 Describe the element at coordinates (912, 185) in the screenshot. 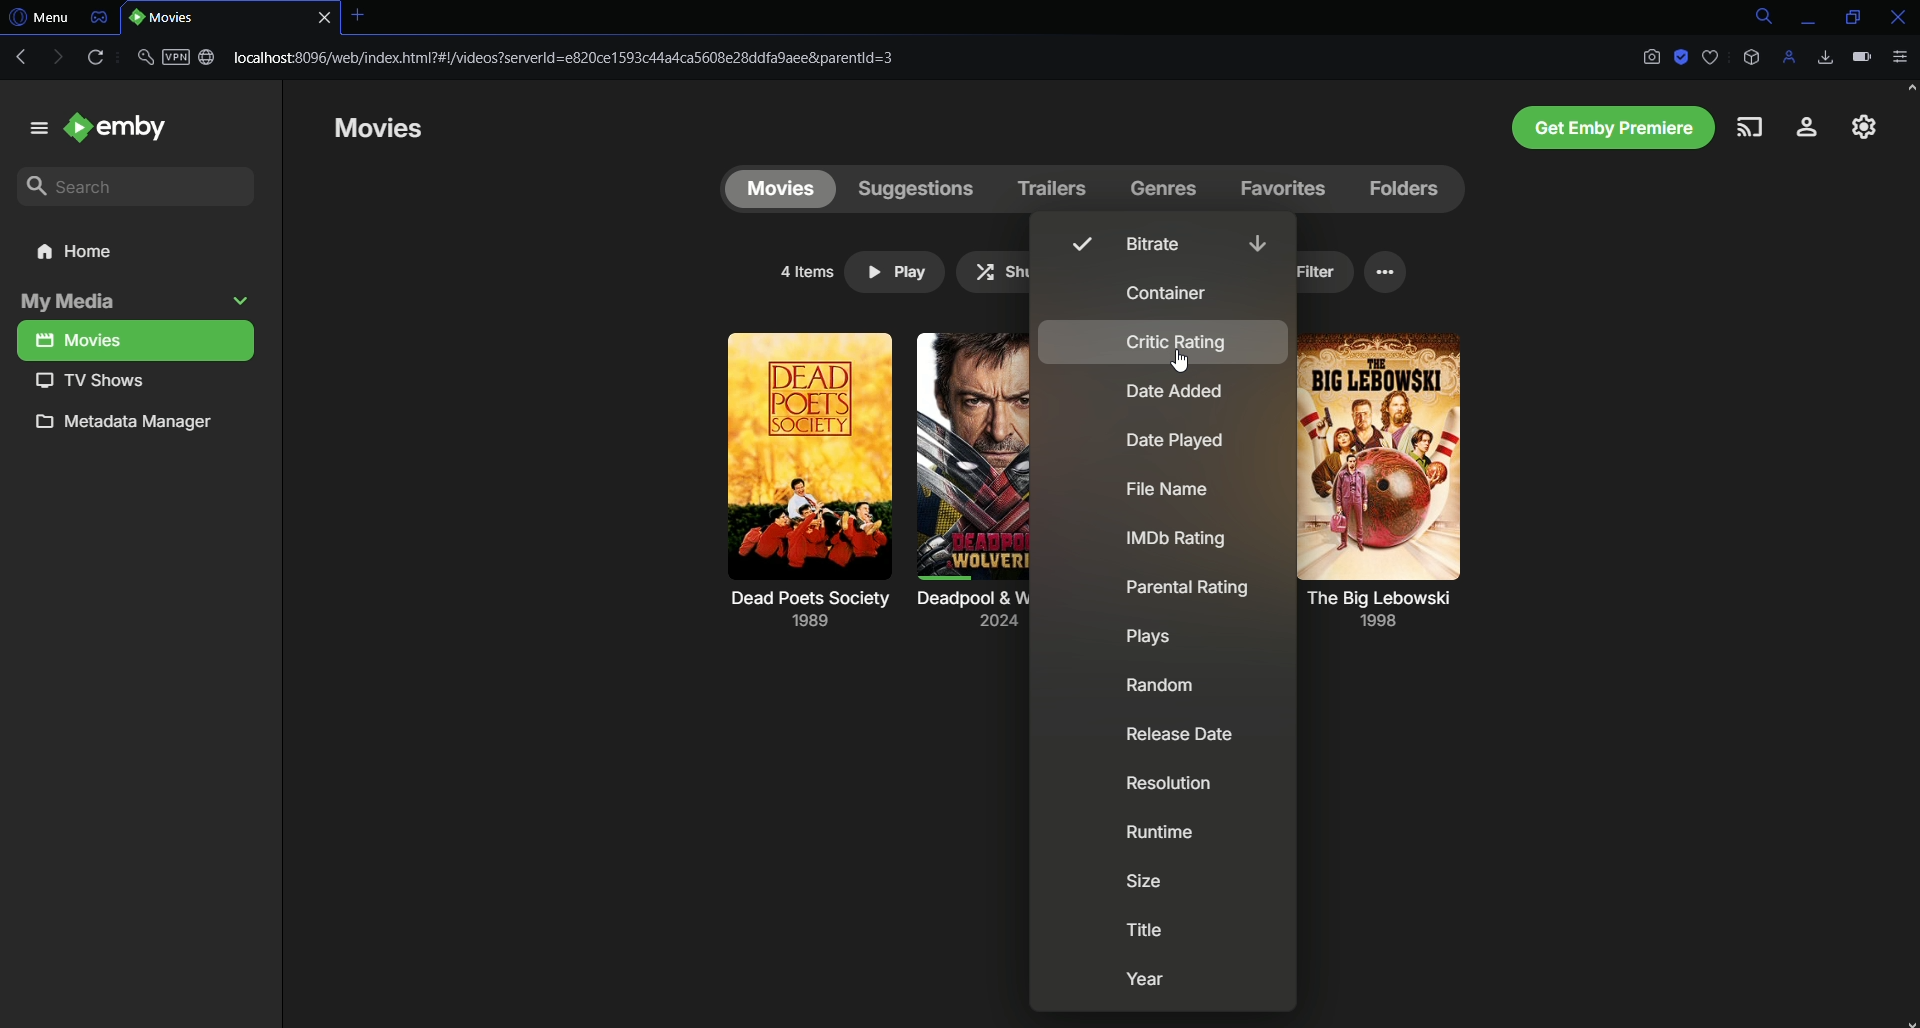

I see `Suggestions` at that location.